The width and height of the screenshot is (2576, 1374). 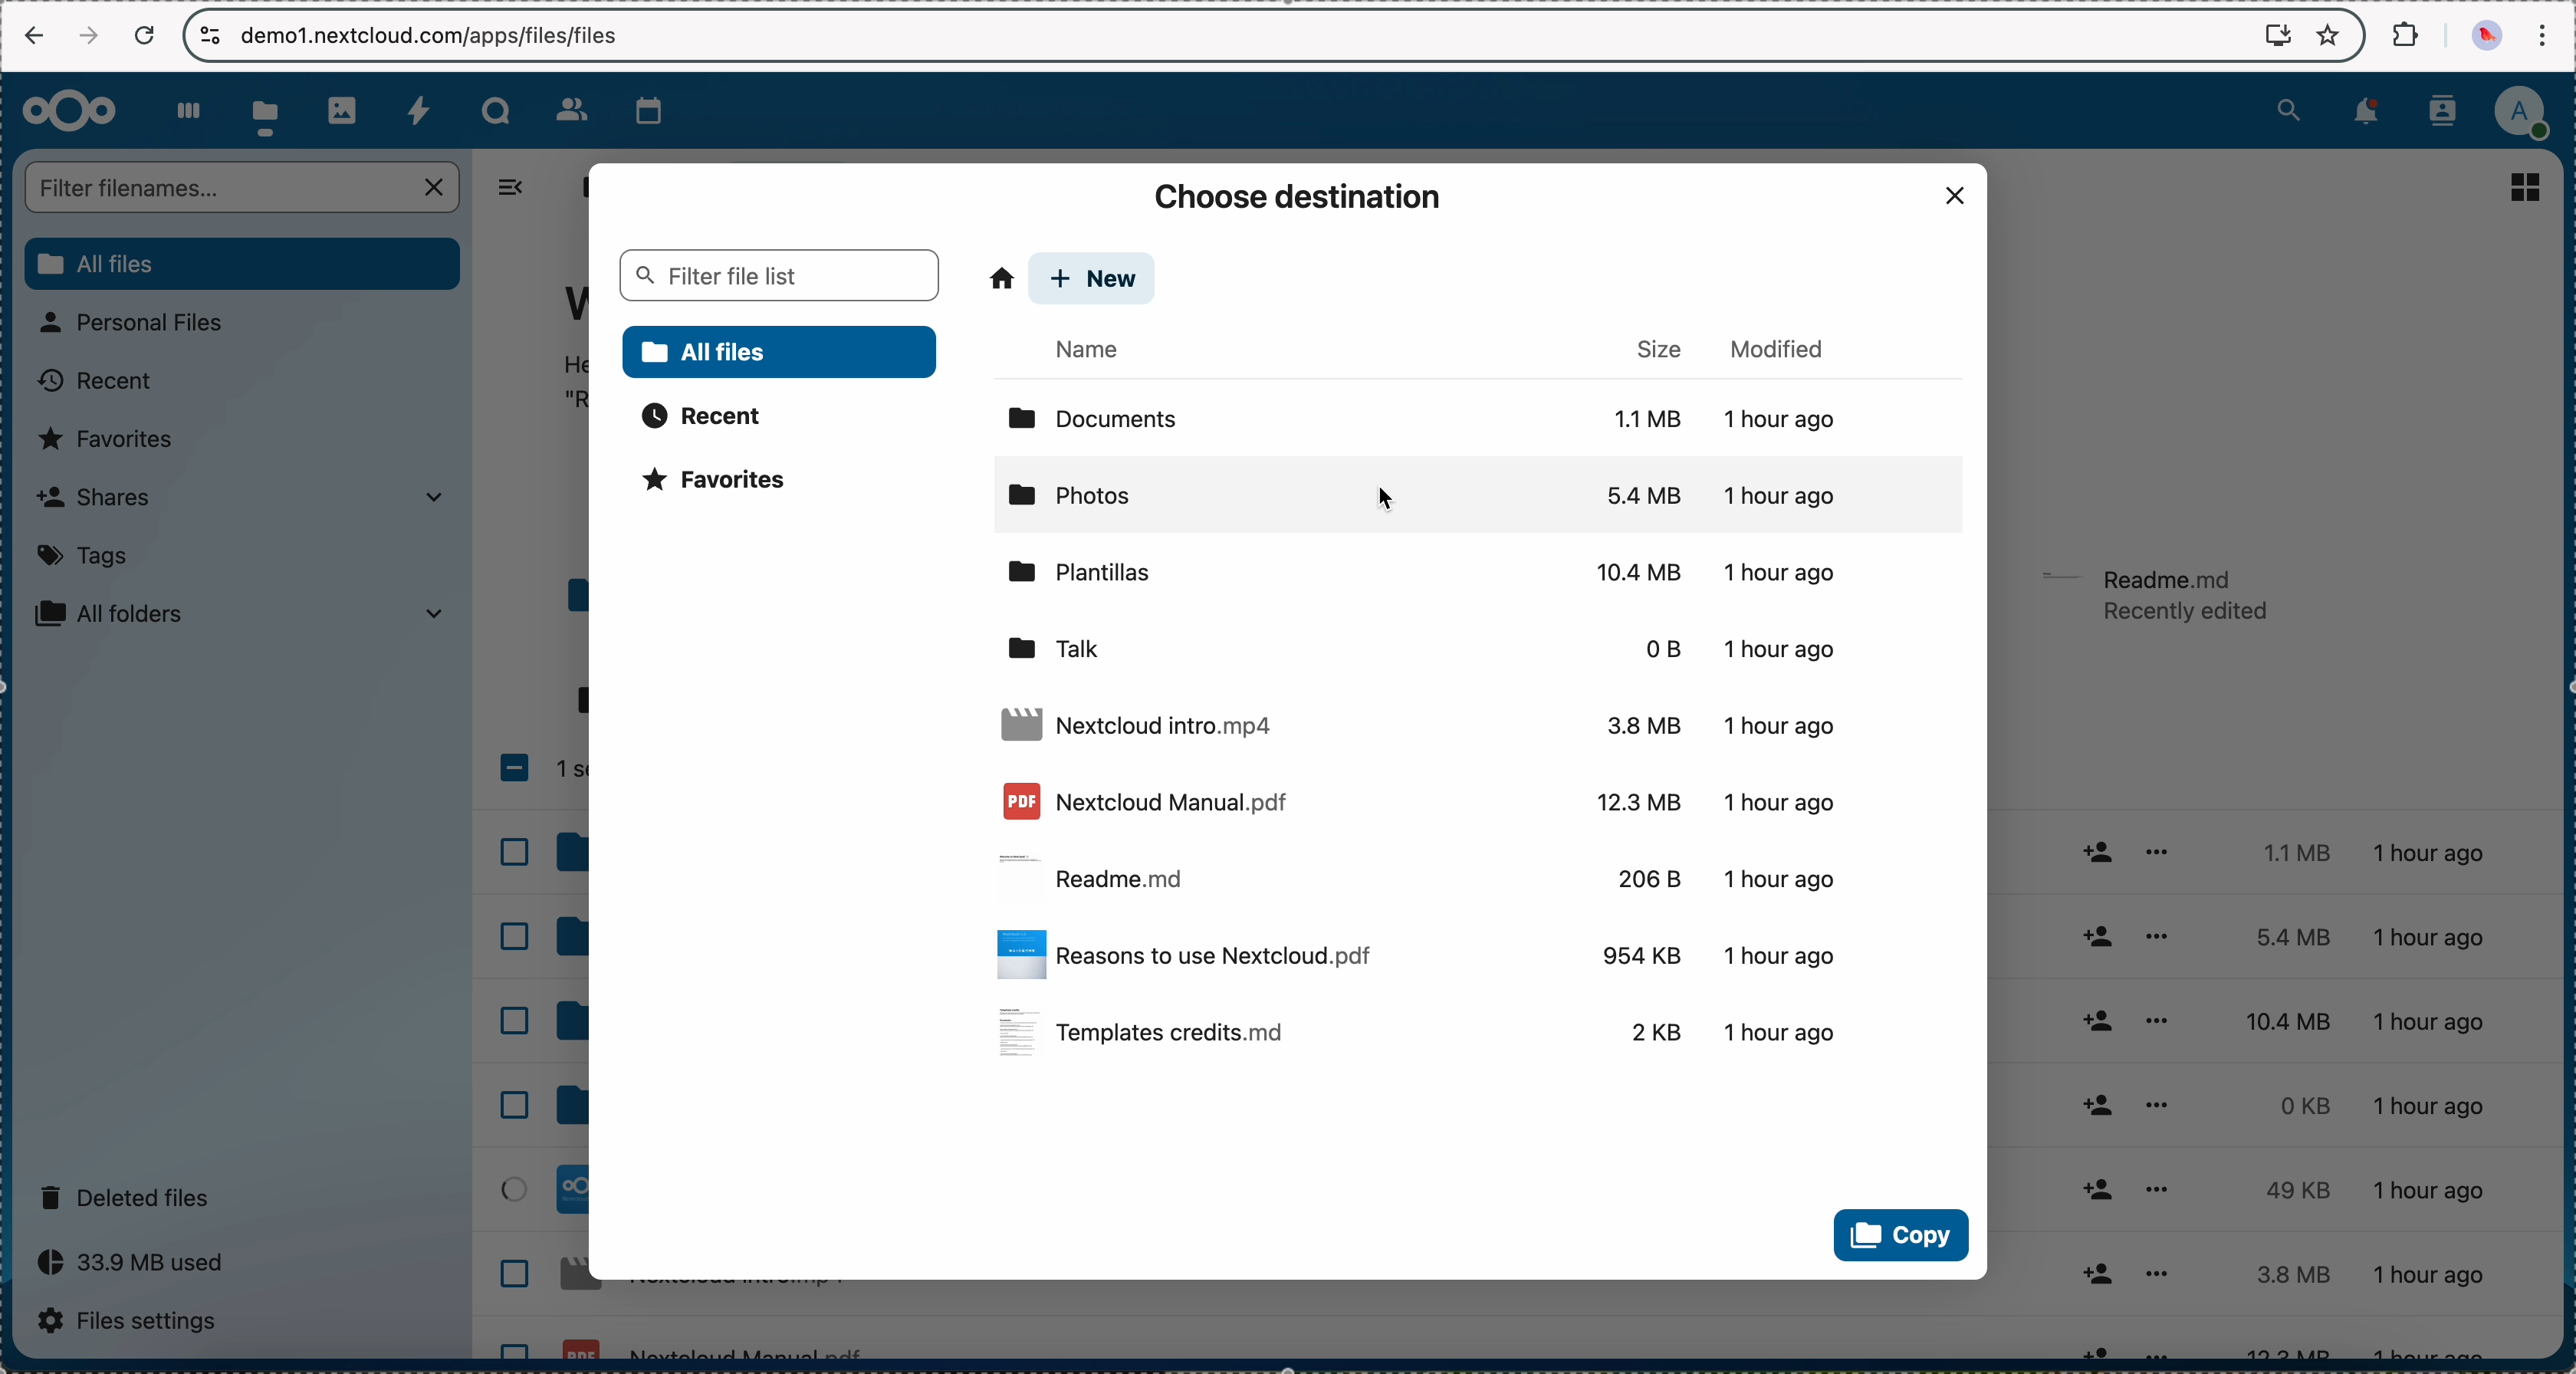 What do you see at coordinates (2544, 35) in the screenshot?
I see `customize and control Google Chrome` at bounding box center [2544, 35].